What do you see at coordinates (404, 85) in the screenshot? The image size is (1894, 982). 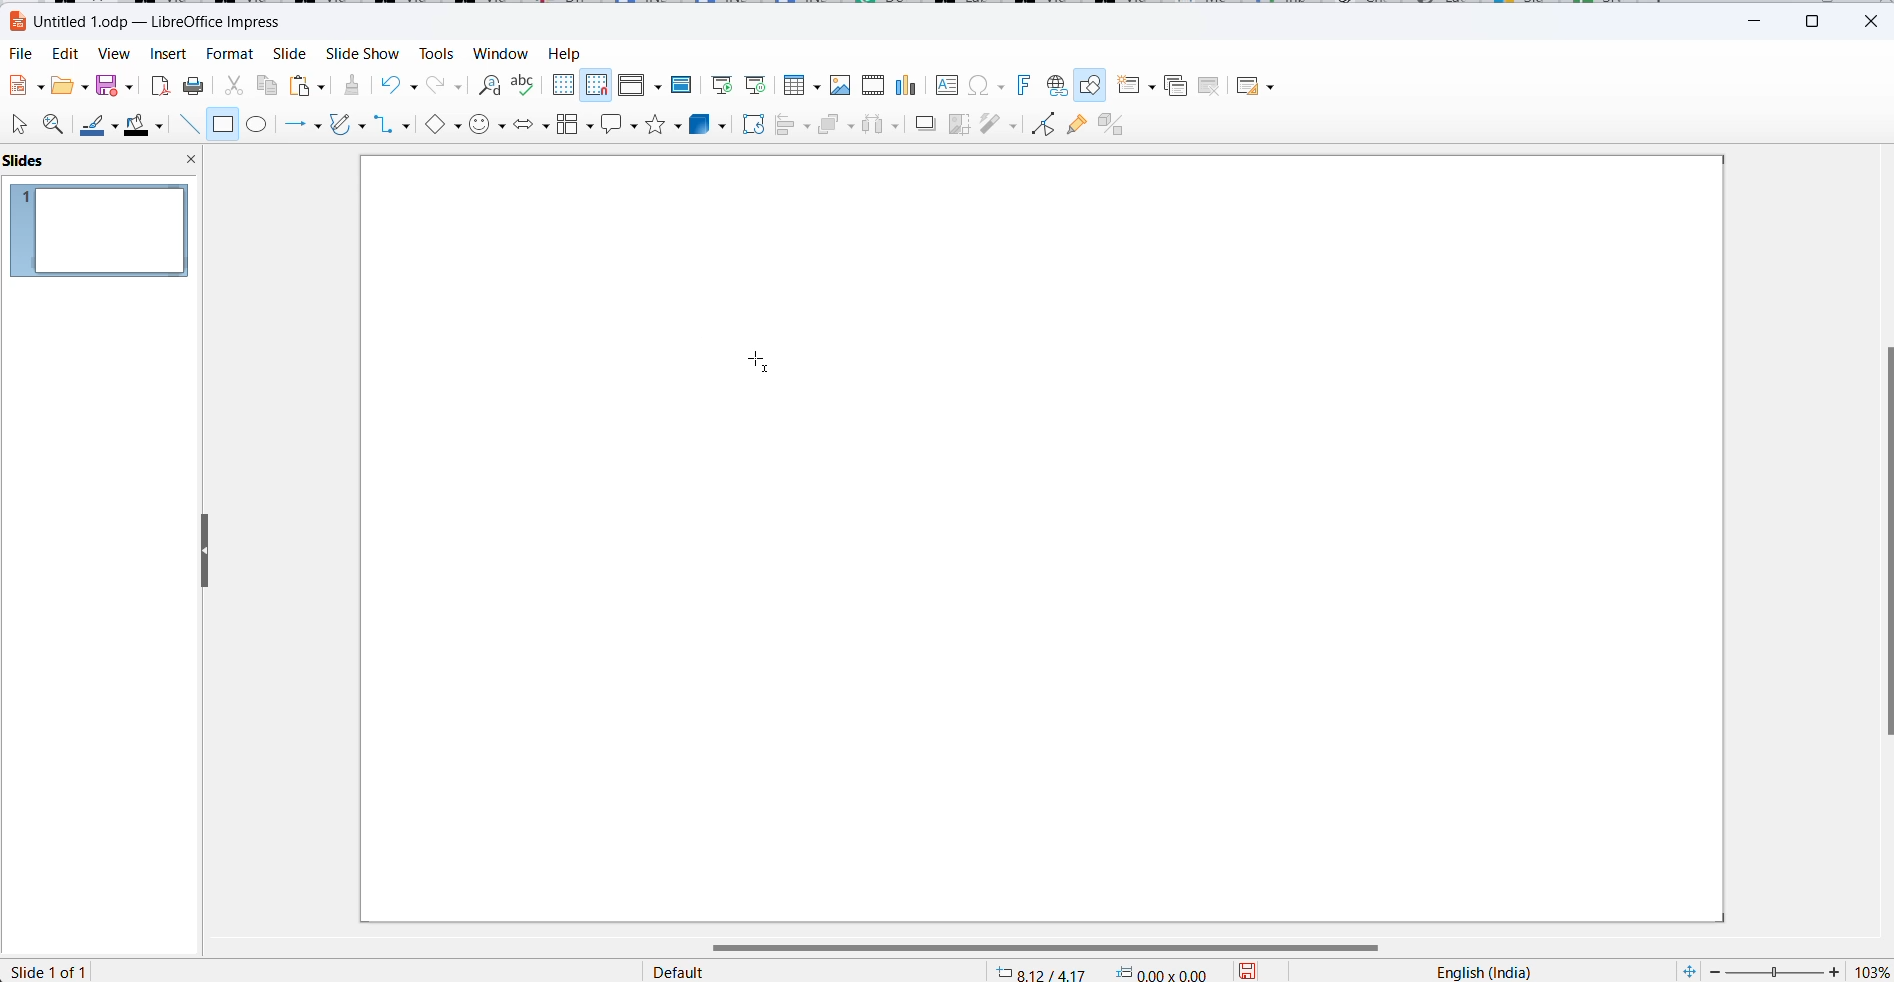 I see `undo` at bounding box center [404, 85].